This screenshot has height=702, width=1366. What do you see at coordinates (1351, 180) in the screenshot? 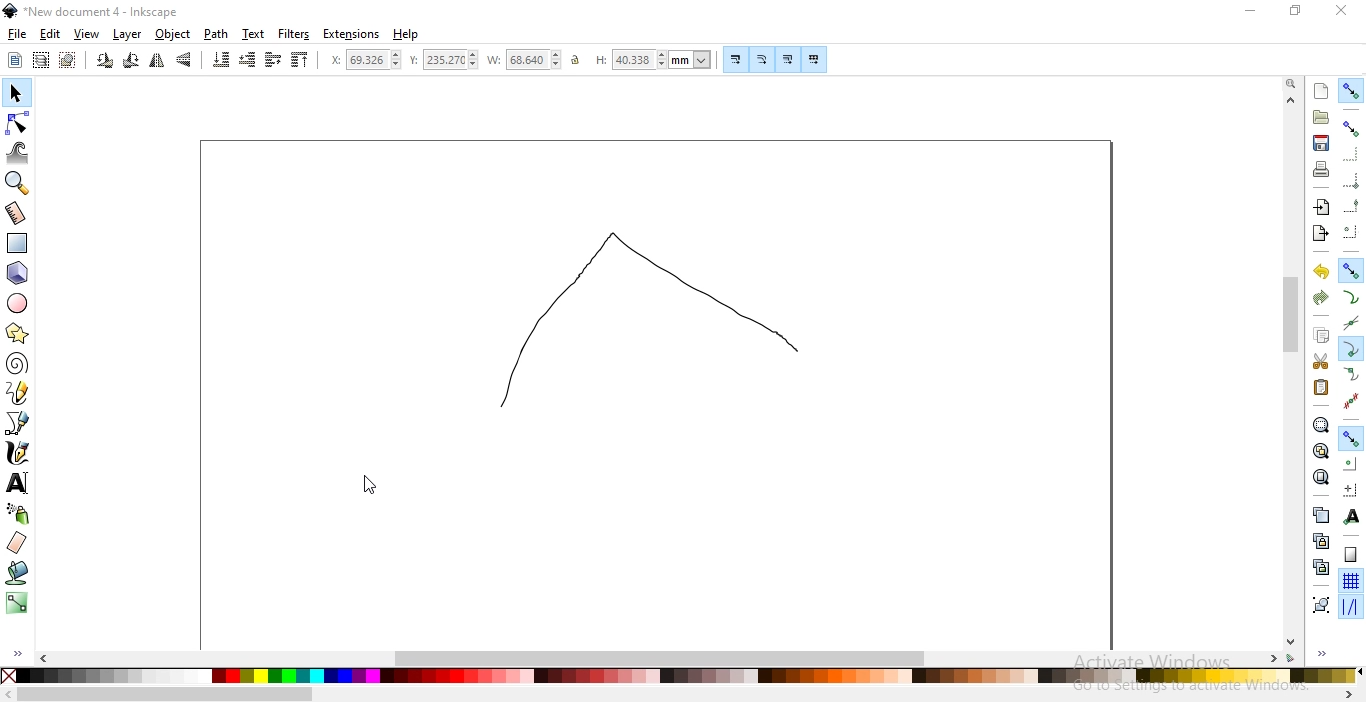
I see `` at bounding box center [1351, 180].